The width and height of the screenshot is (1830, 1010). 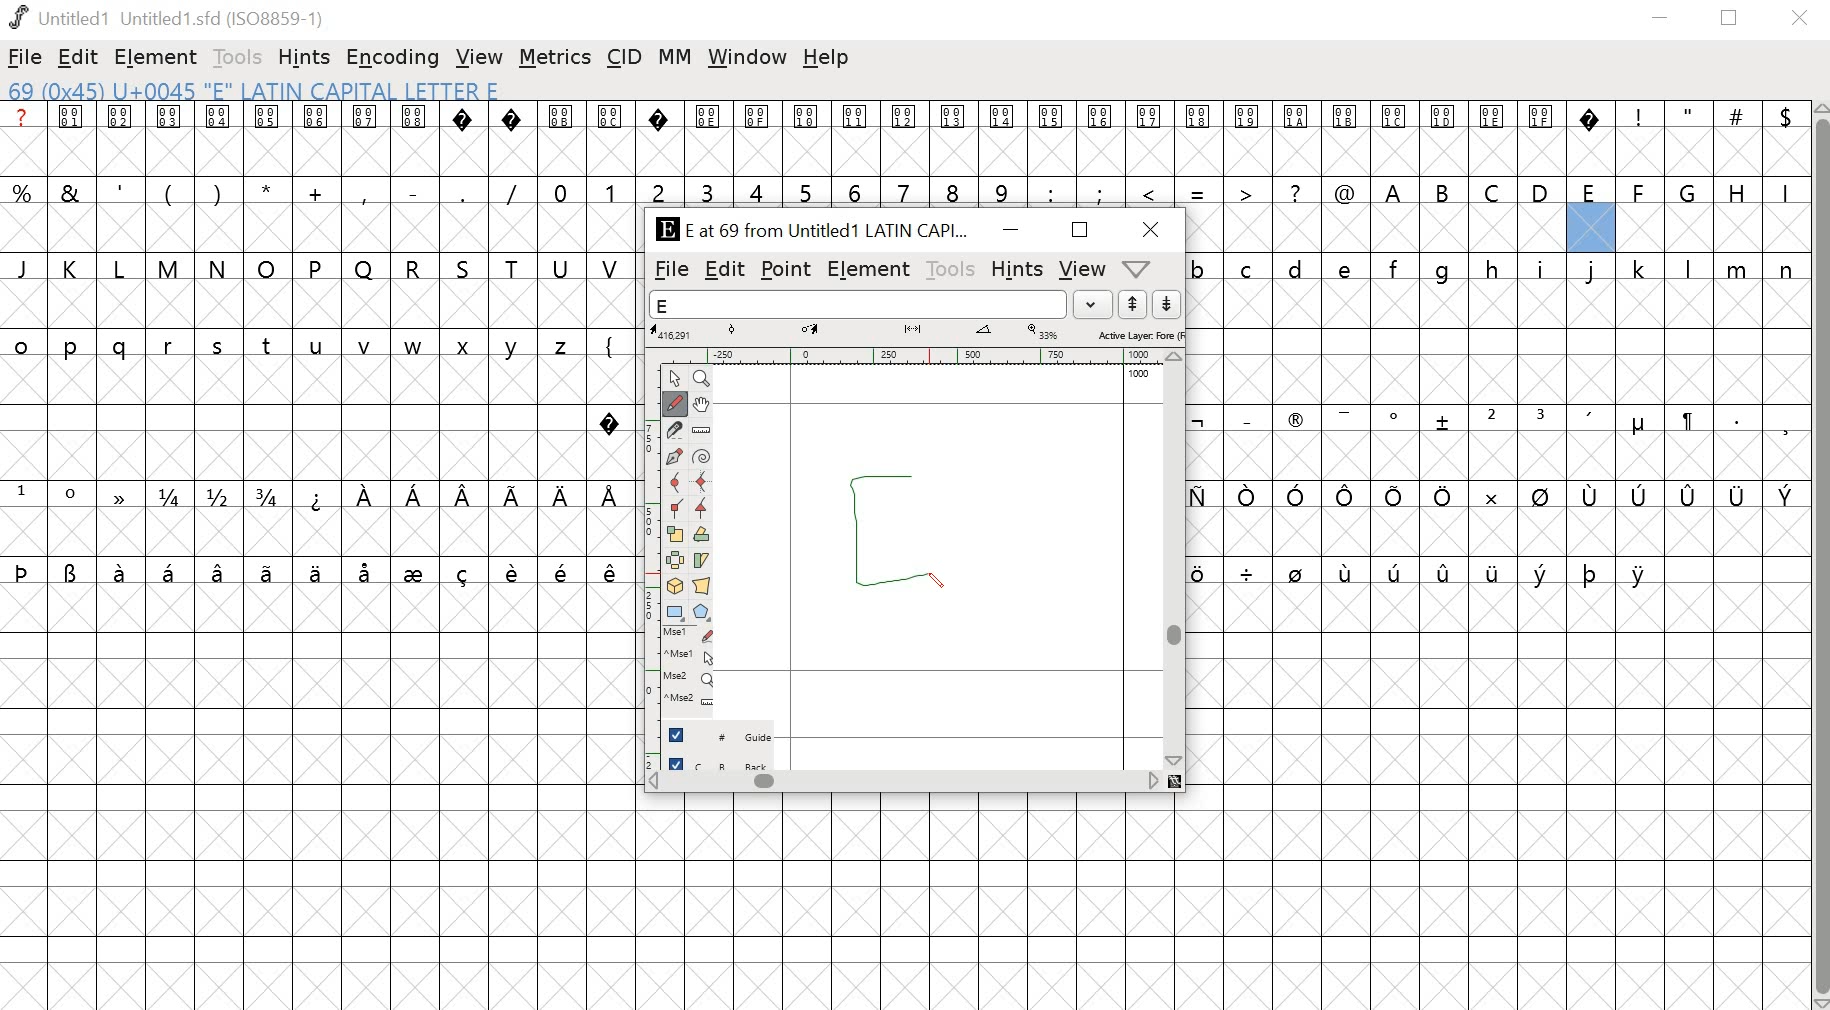 I want to click on Ruler, so click(x=703, y=429).